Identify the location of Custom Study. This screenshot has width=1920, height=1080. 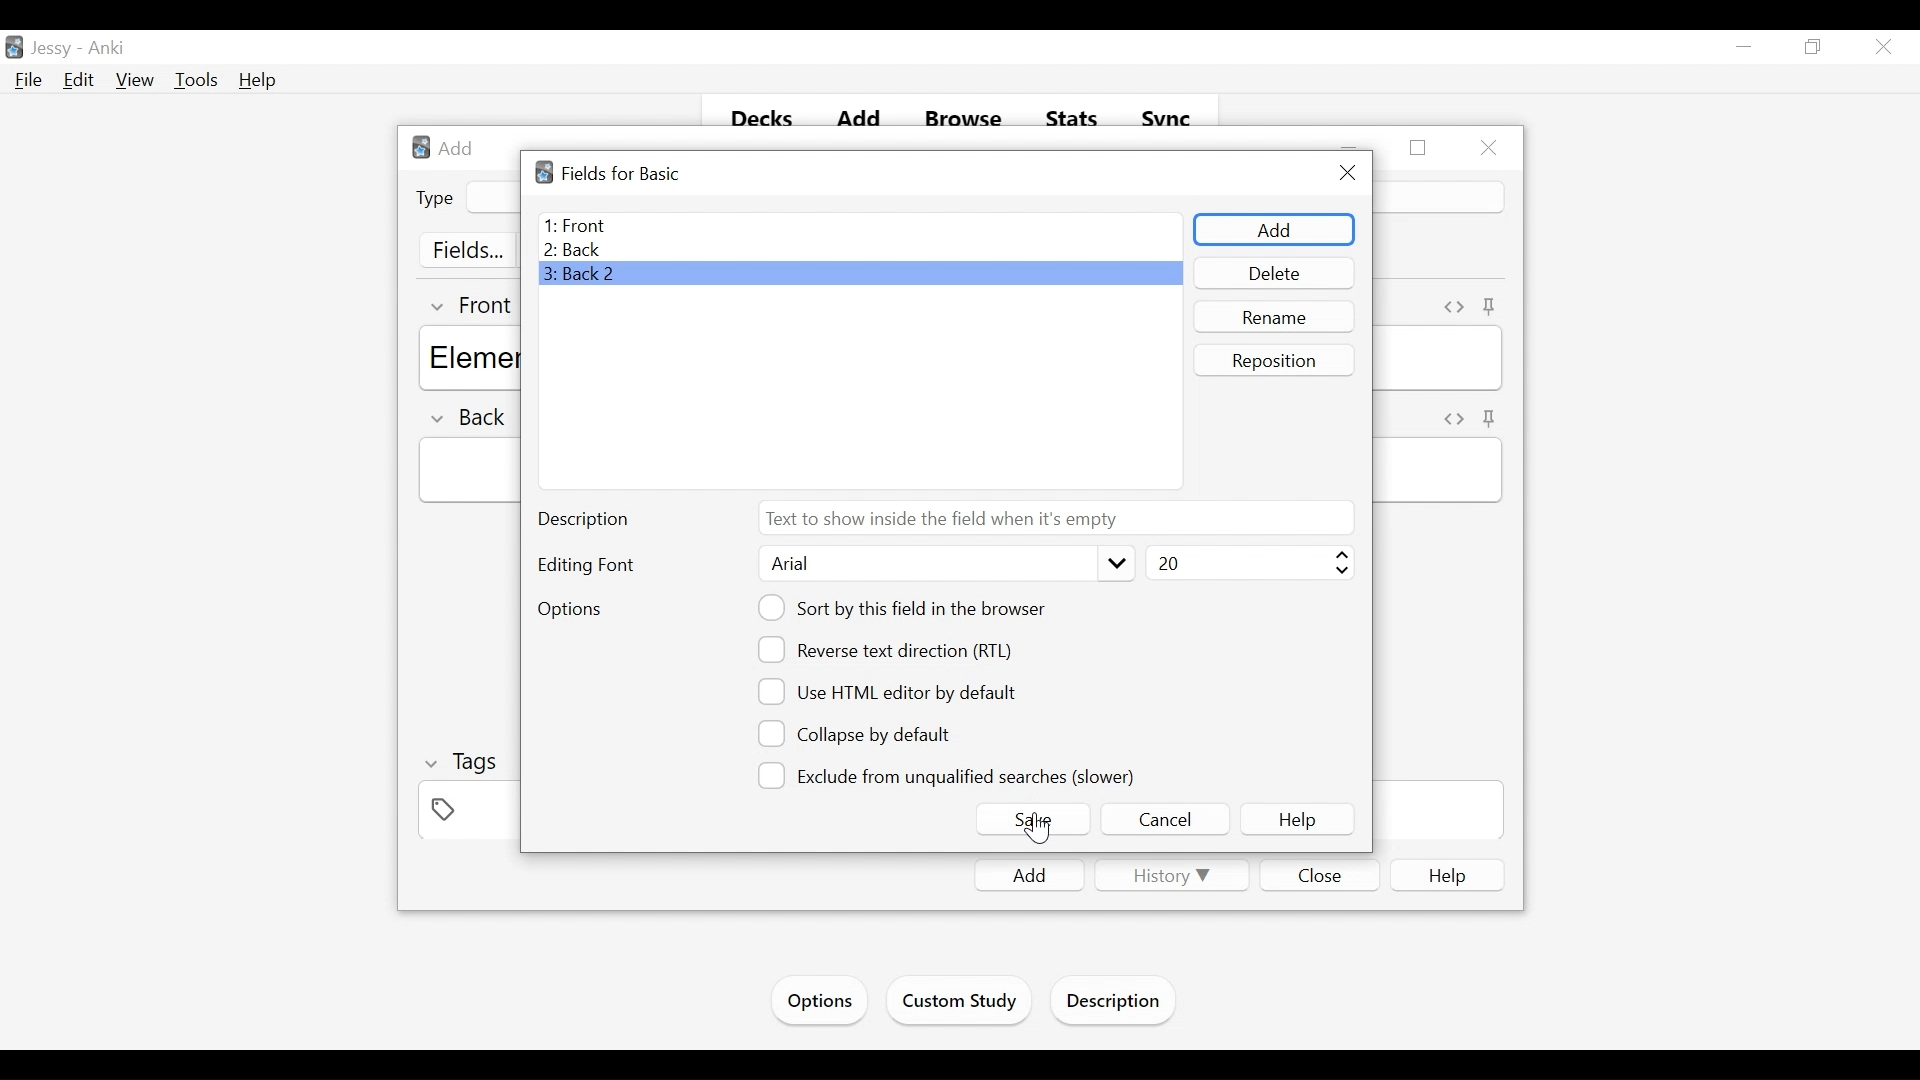
(961, 1004).